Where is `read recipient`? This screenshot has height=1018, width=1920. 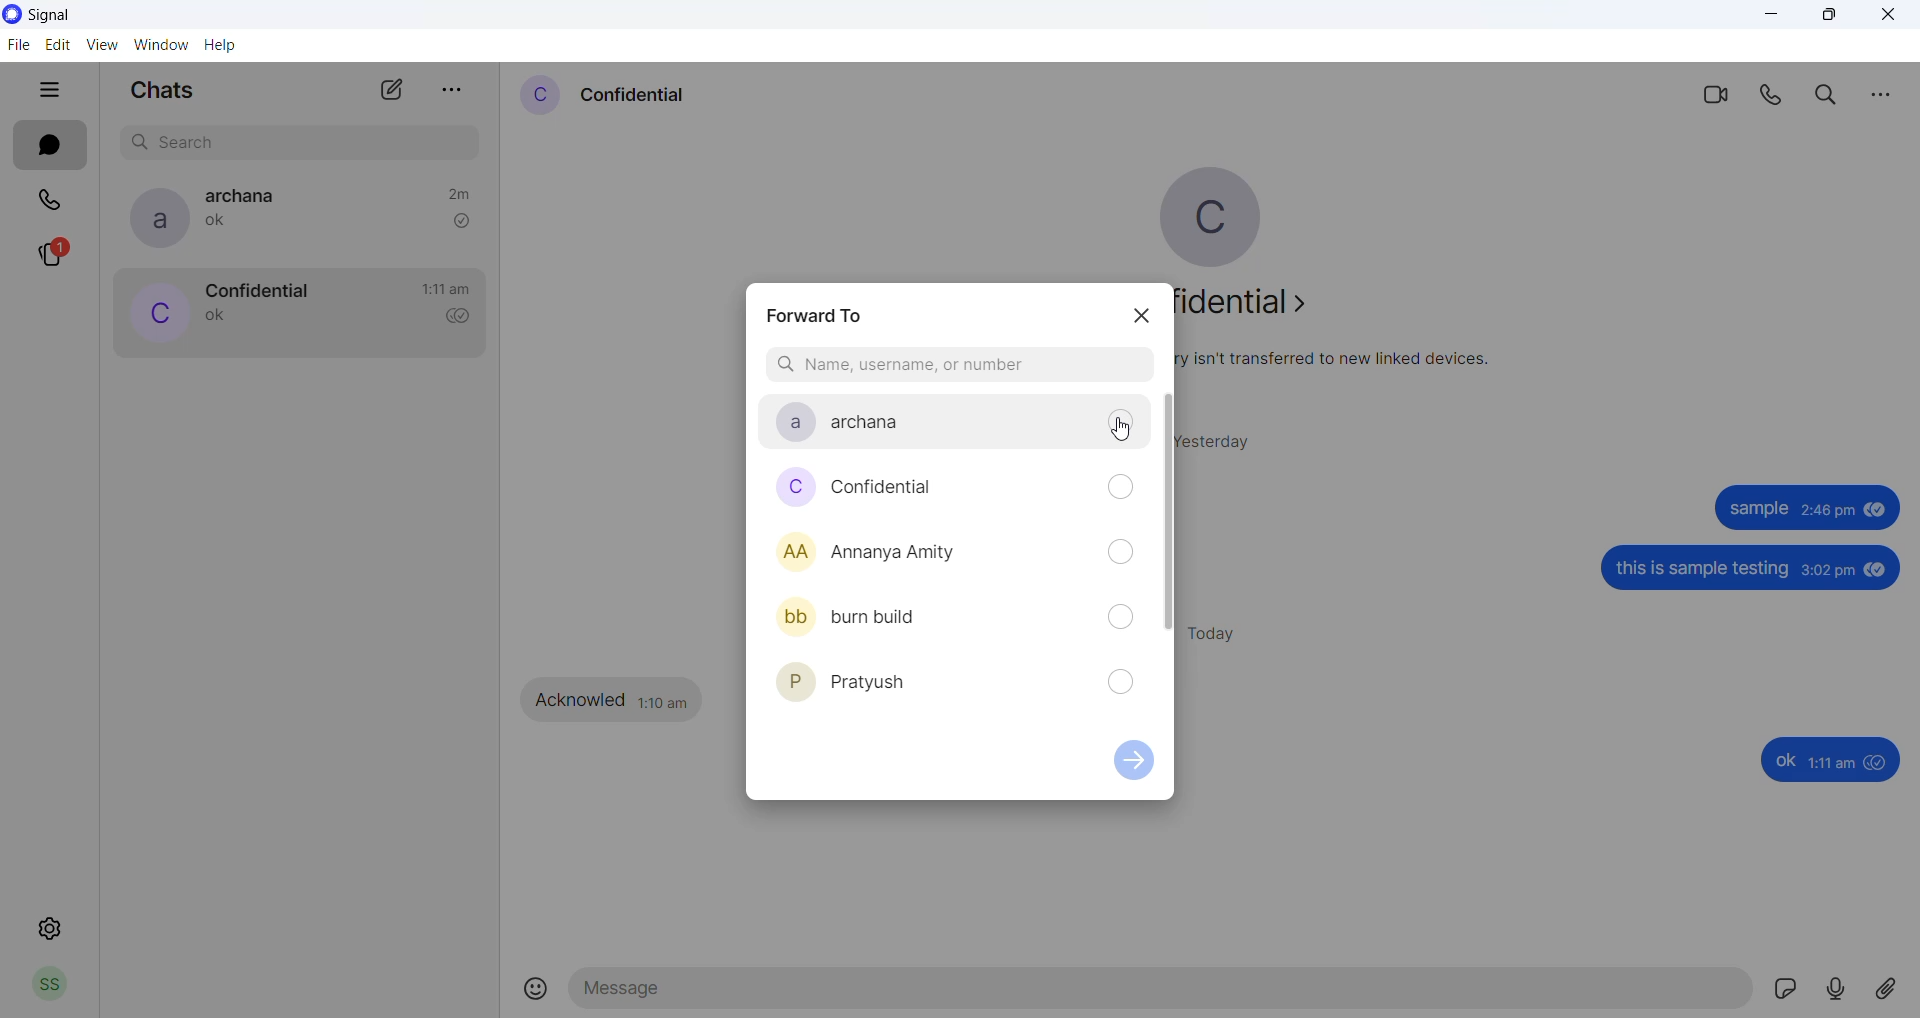
read recipient is located at coordinates (461, 221).